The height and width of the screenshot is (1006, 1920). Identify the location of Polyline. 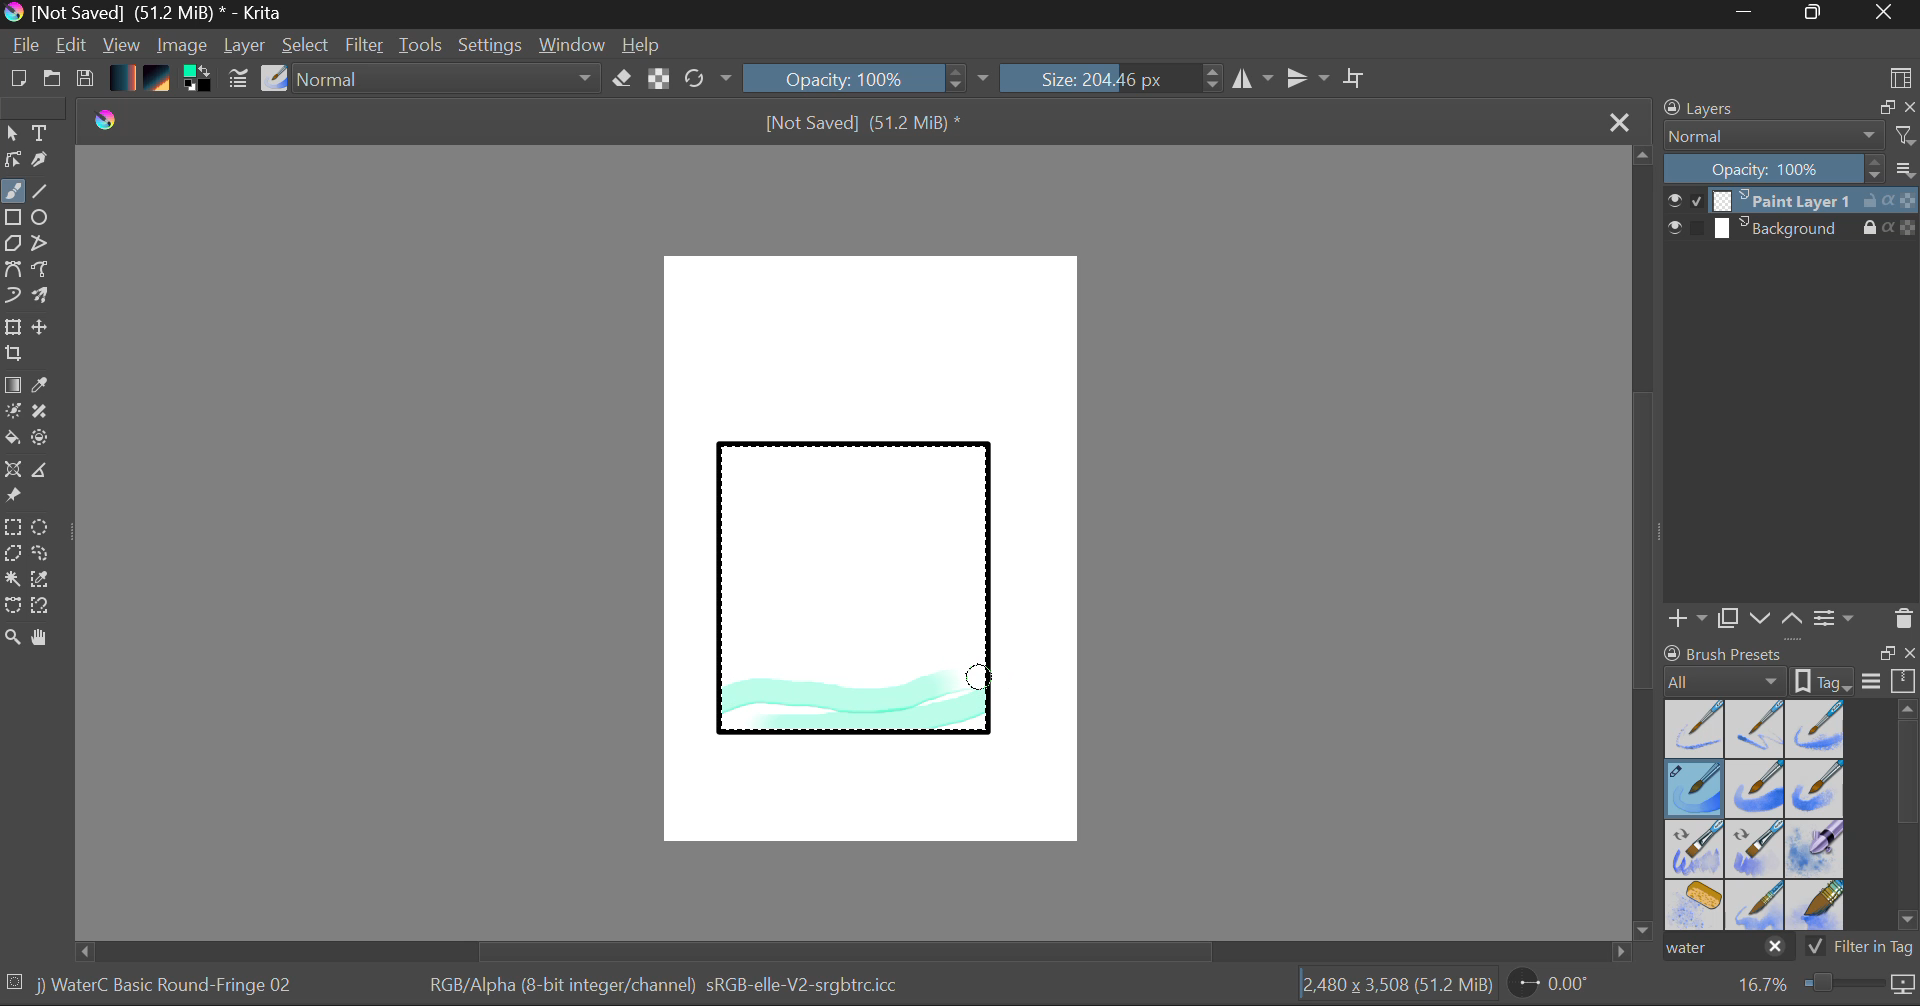
(42, 245).